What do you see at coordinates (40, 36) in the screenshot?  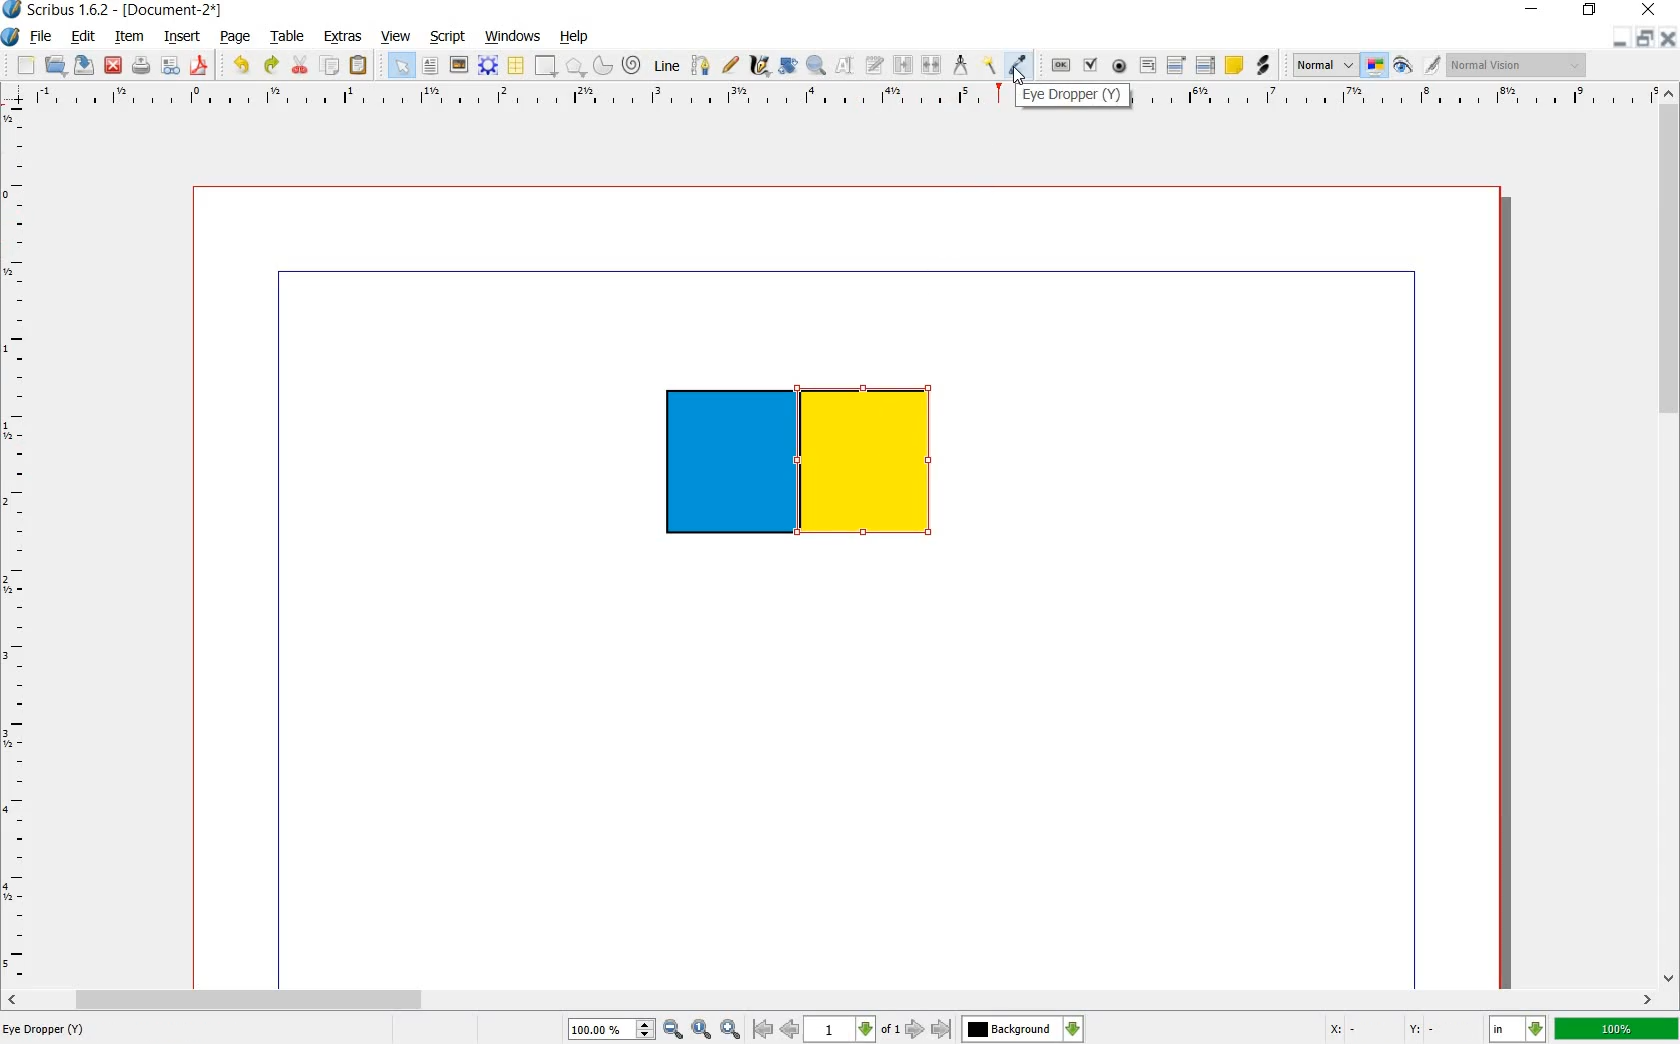 I see `file` at bounding box center [40, 36].